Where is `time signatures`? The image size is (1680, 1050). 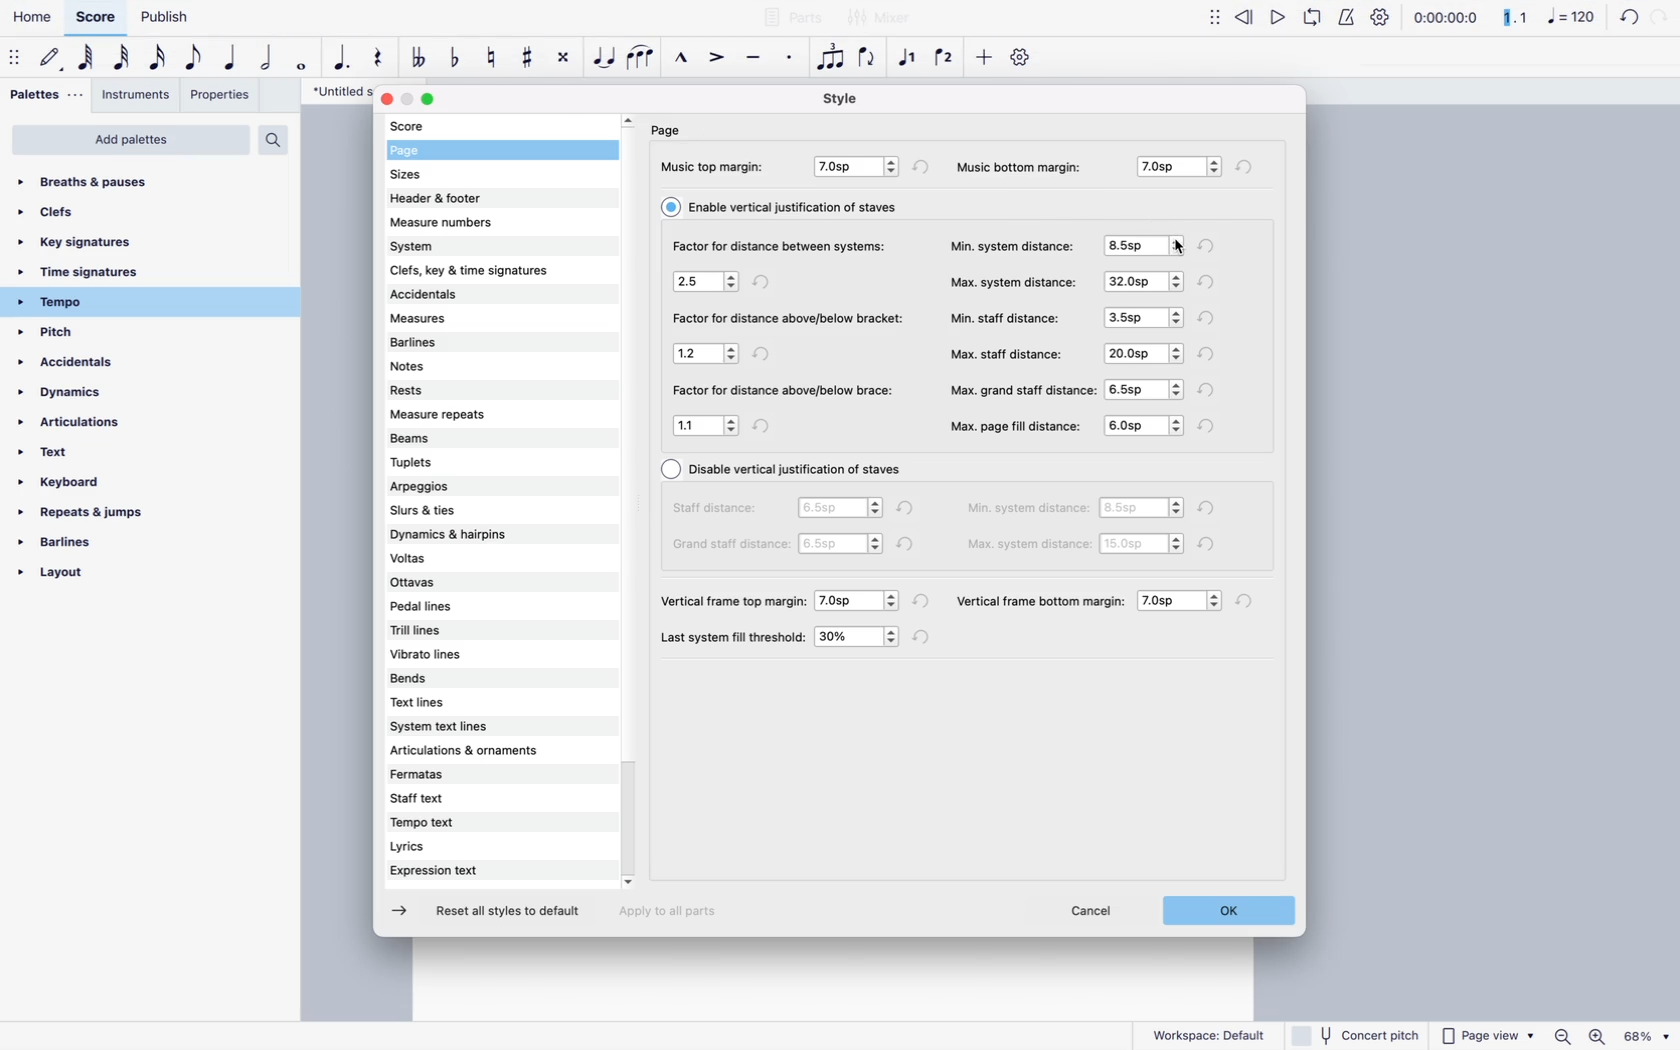
time signatures is located at coordinates (114, 274).